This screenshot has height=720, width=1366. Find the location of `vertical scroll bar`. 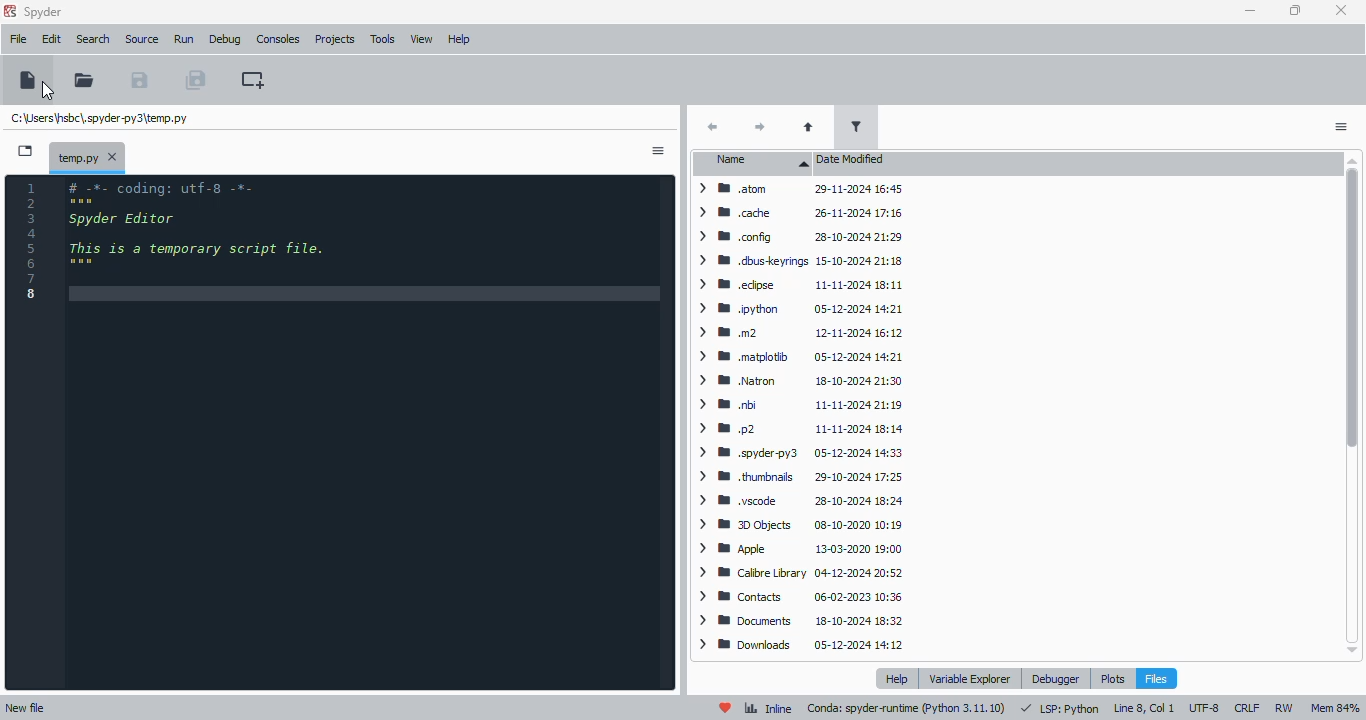

vertical scroll bar is located at coordinates (1352, 407).